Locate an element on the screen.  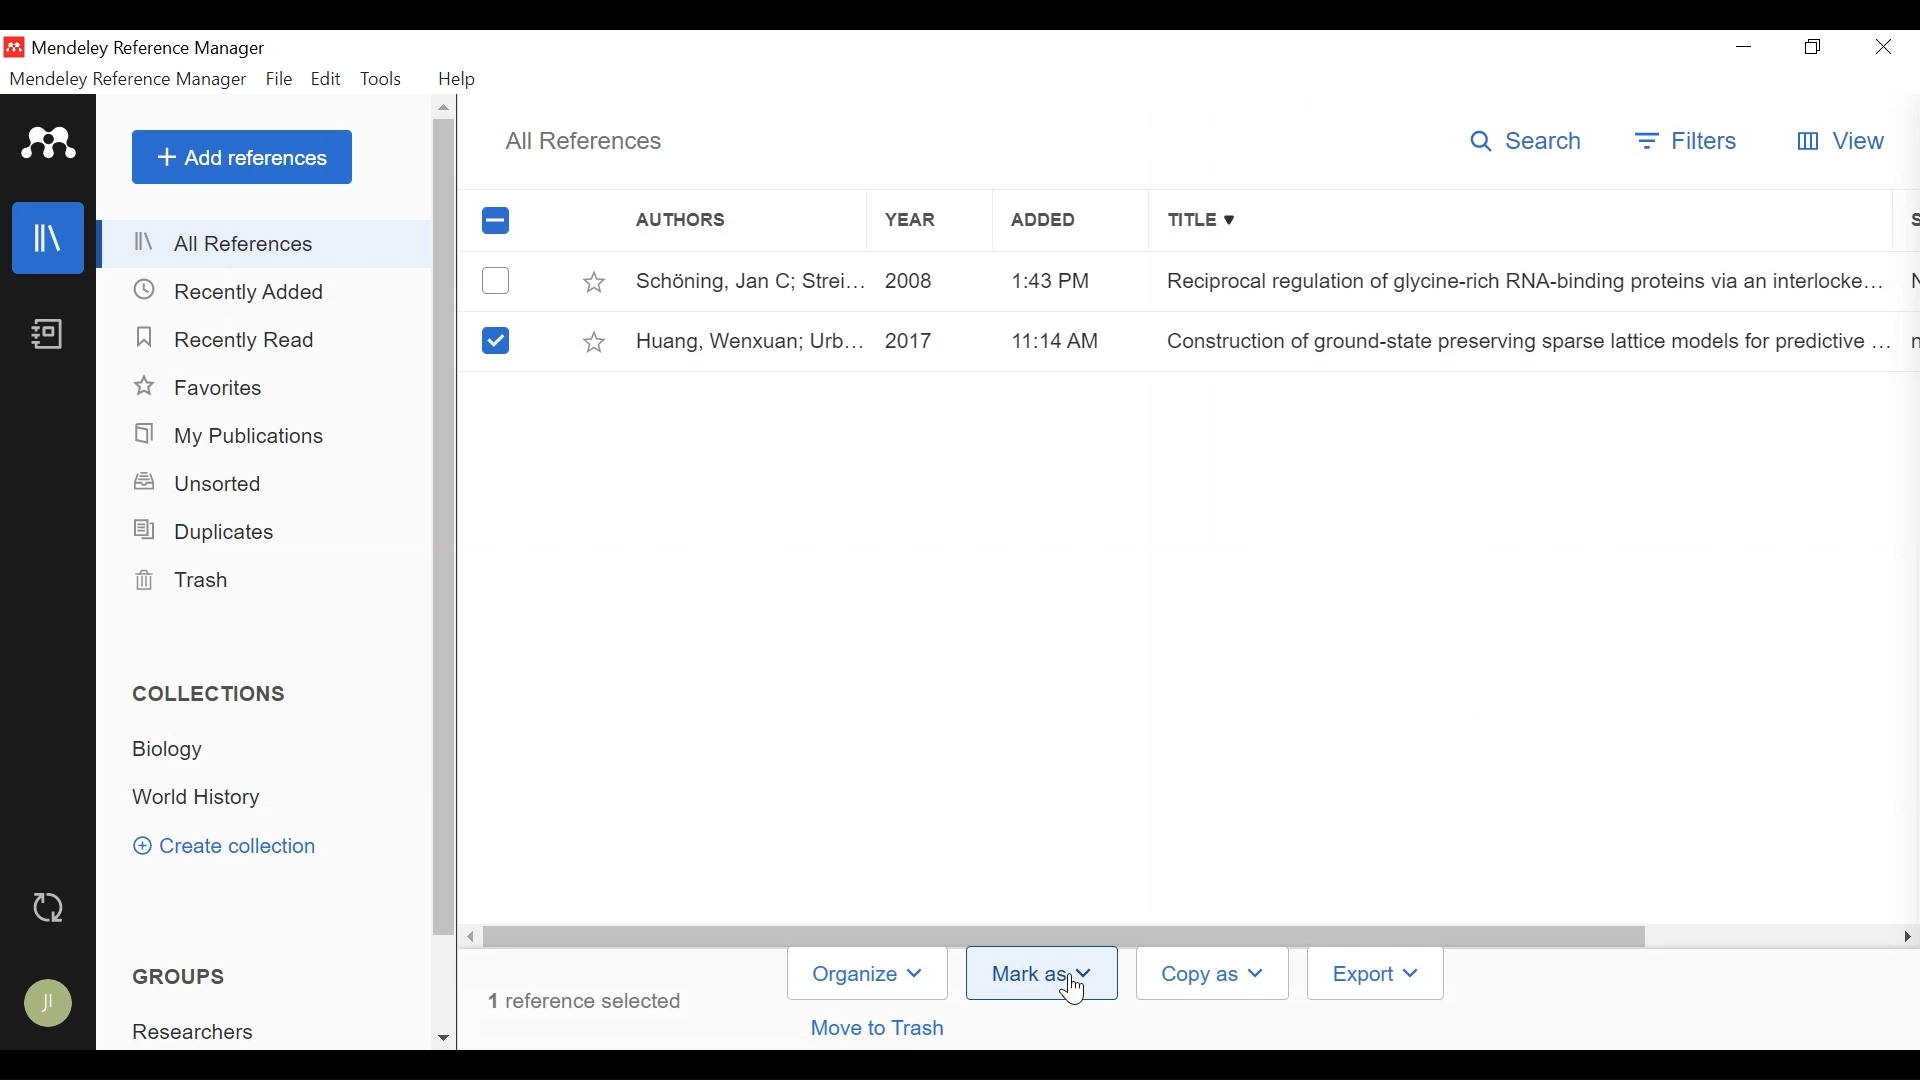
(un)select is located at coordinates (494, 221).